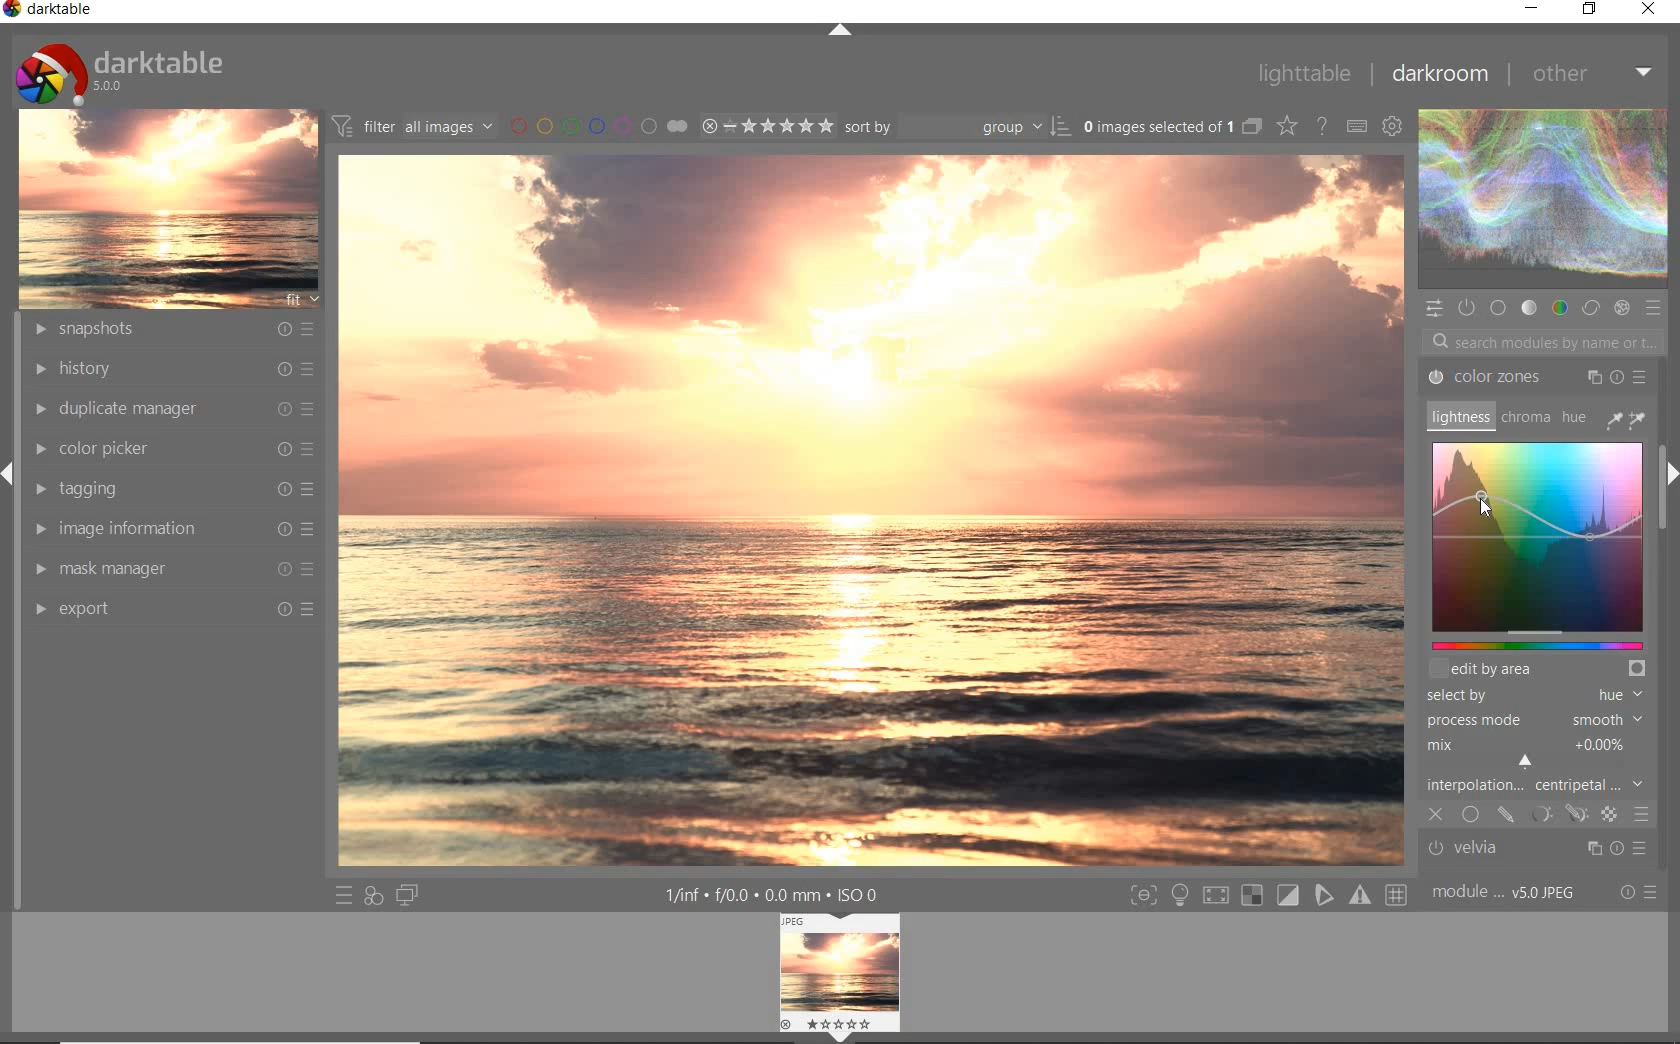 Image resolution: width=1680 pixels, height=1044 pixels. Describe the element at coordinates (1268, 895) in the screenshot. I see `TOGGLE MODE` at that location.